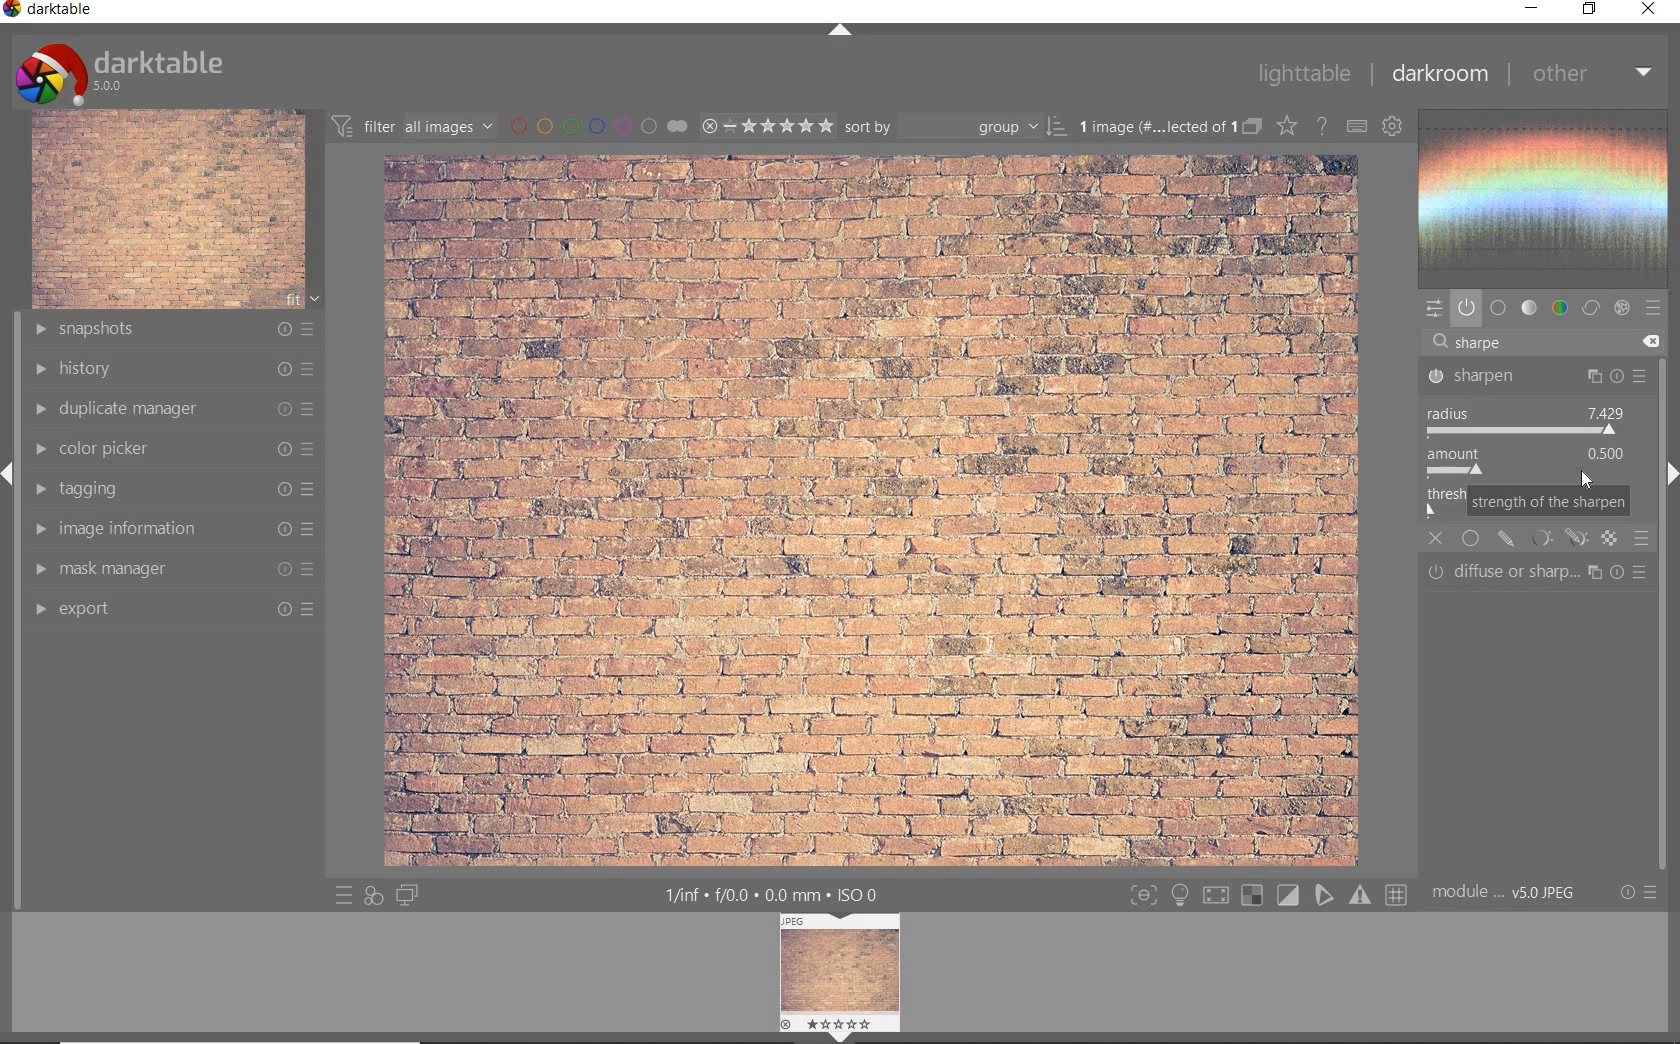  I want to click on next, so click(1670, 474).